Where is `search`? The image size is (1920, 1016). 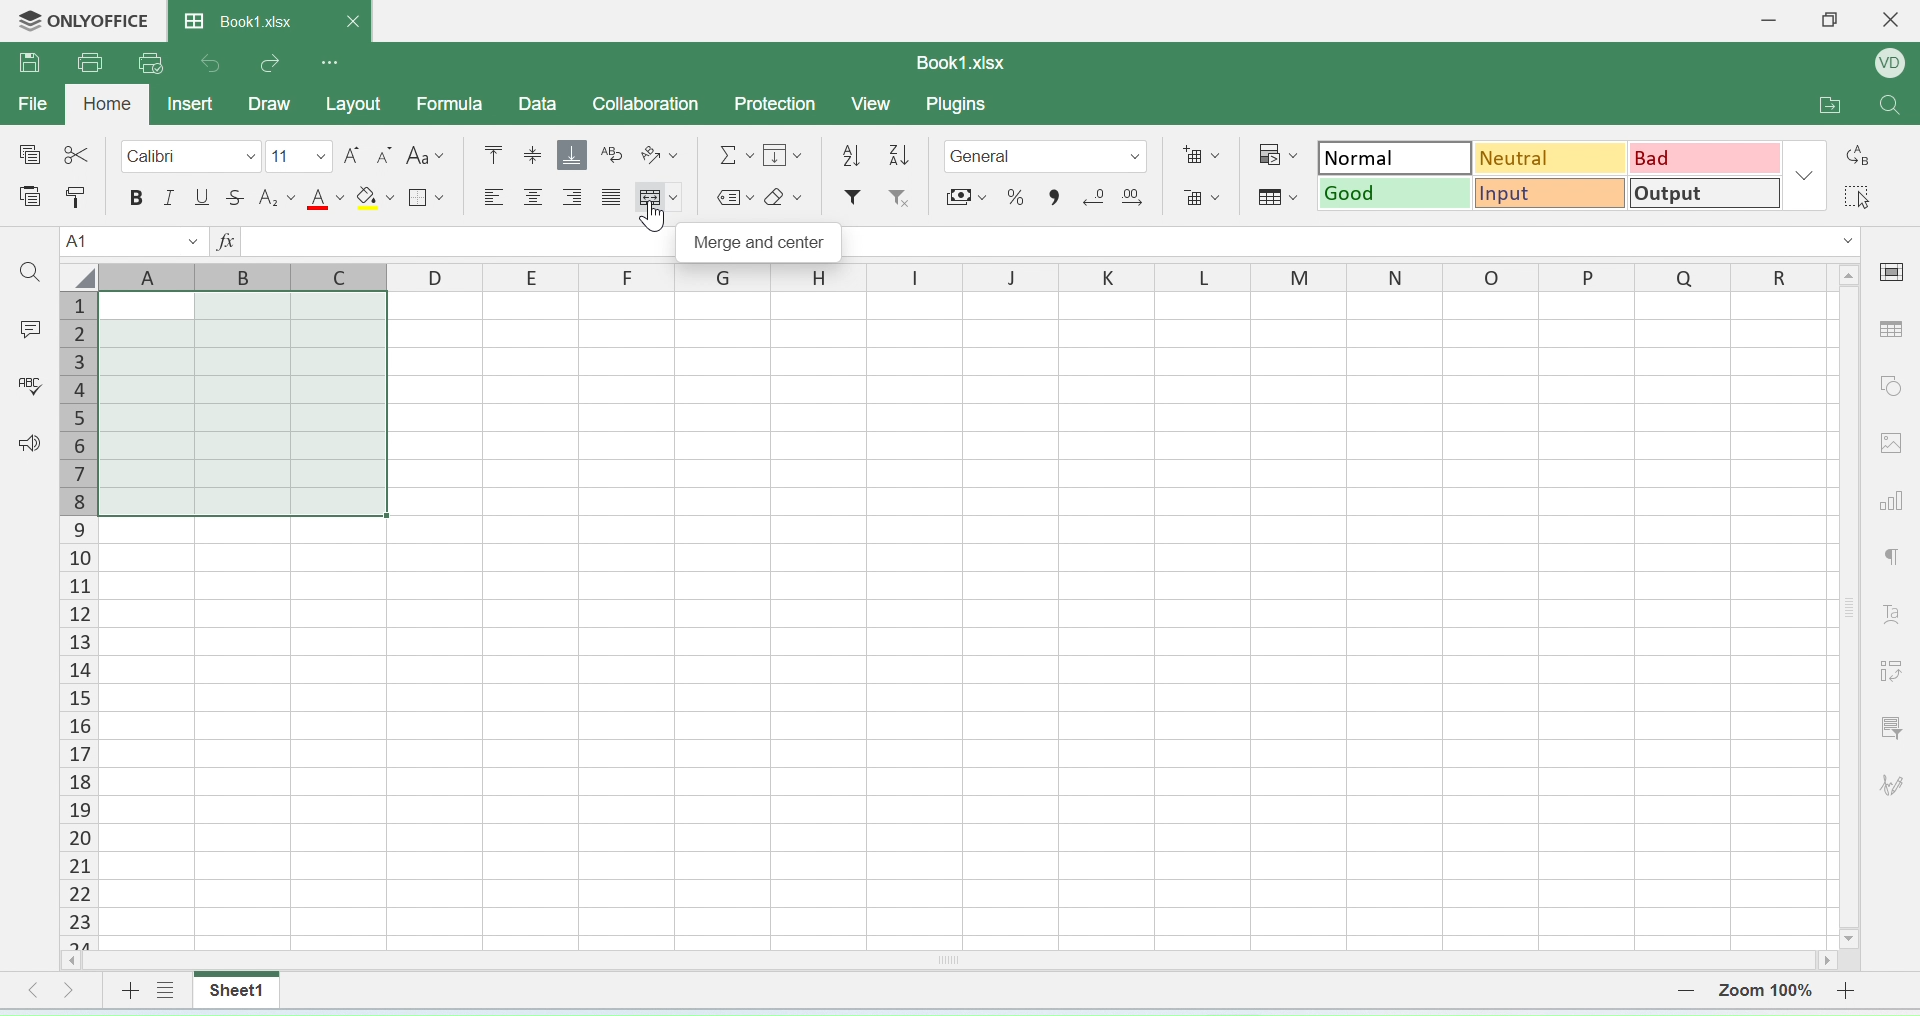 search is located at coordinates (1885, 109).